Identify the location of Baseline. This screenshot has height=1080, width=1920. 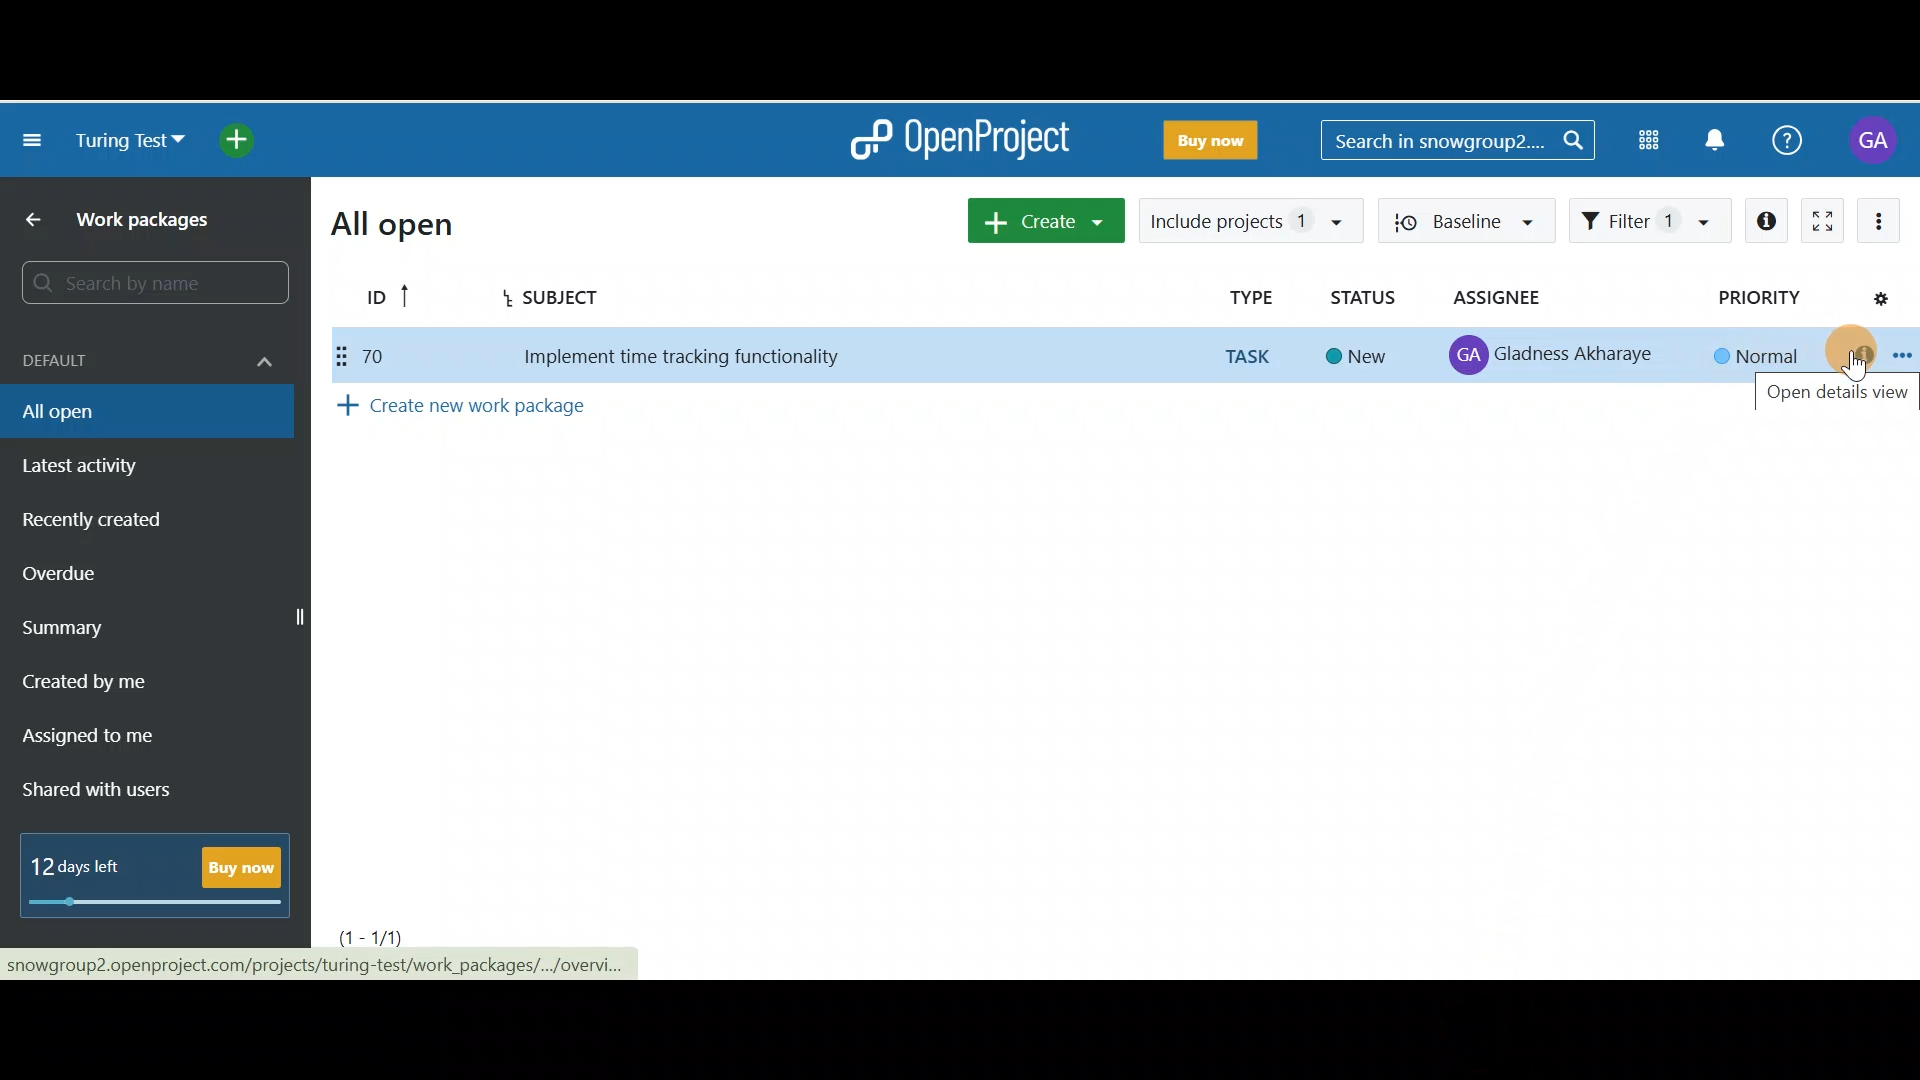
(1470, 218).